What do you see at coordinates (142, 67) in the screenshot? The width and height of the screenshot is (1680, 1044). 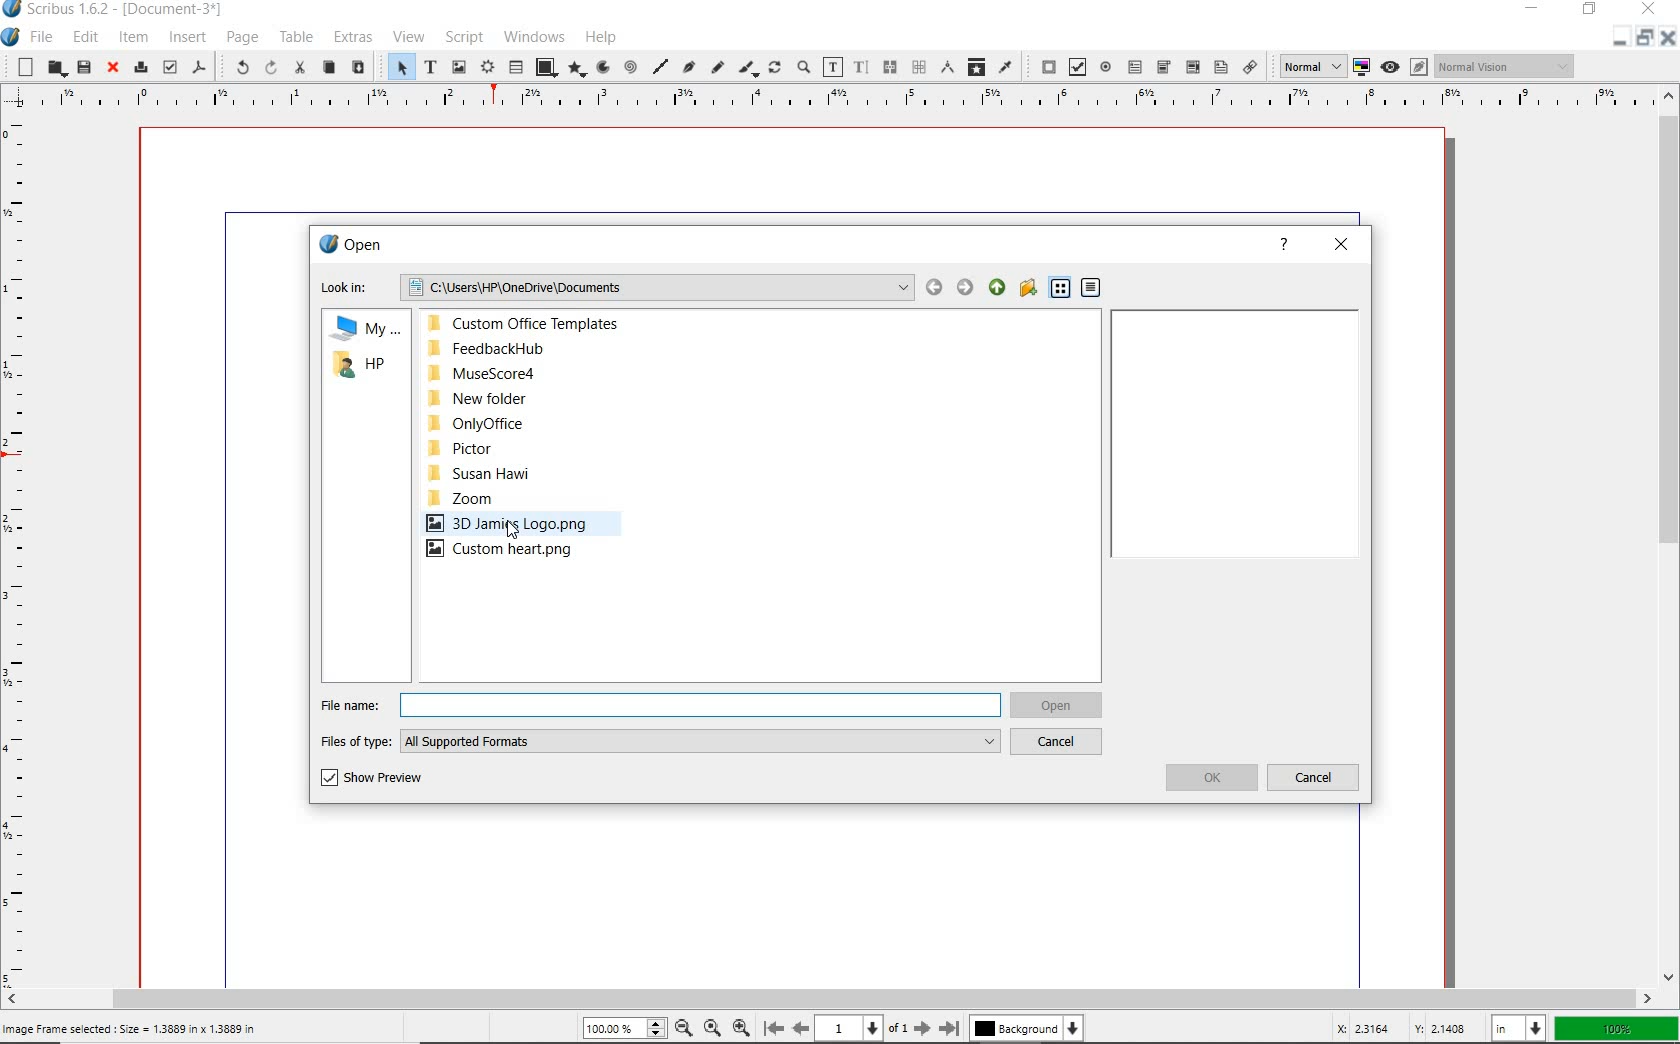 I see `print` at bounding box center [142, 67].